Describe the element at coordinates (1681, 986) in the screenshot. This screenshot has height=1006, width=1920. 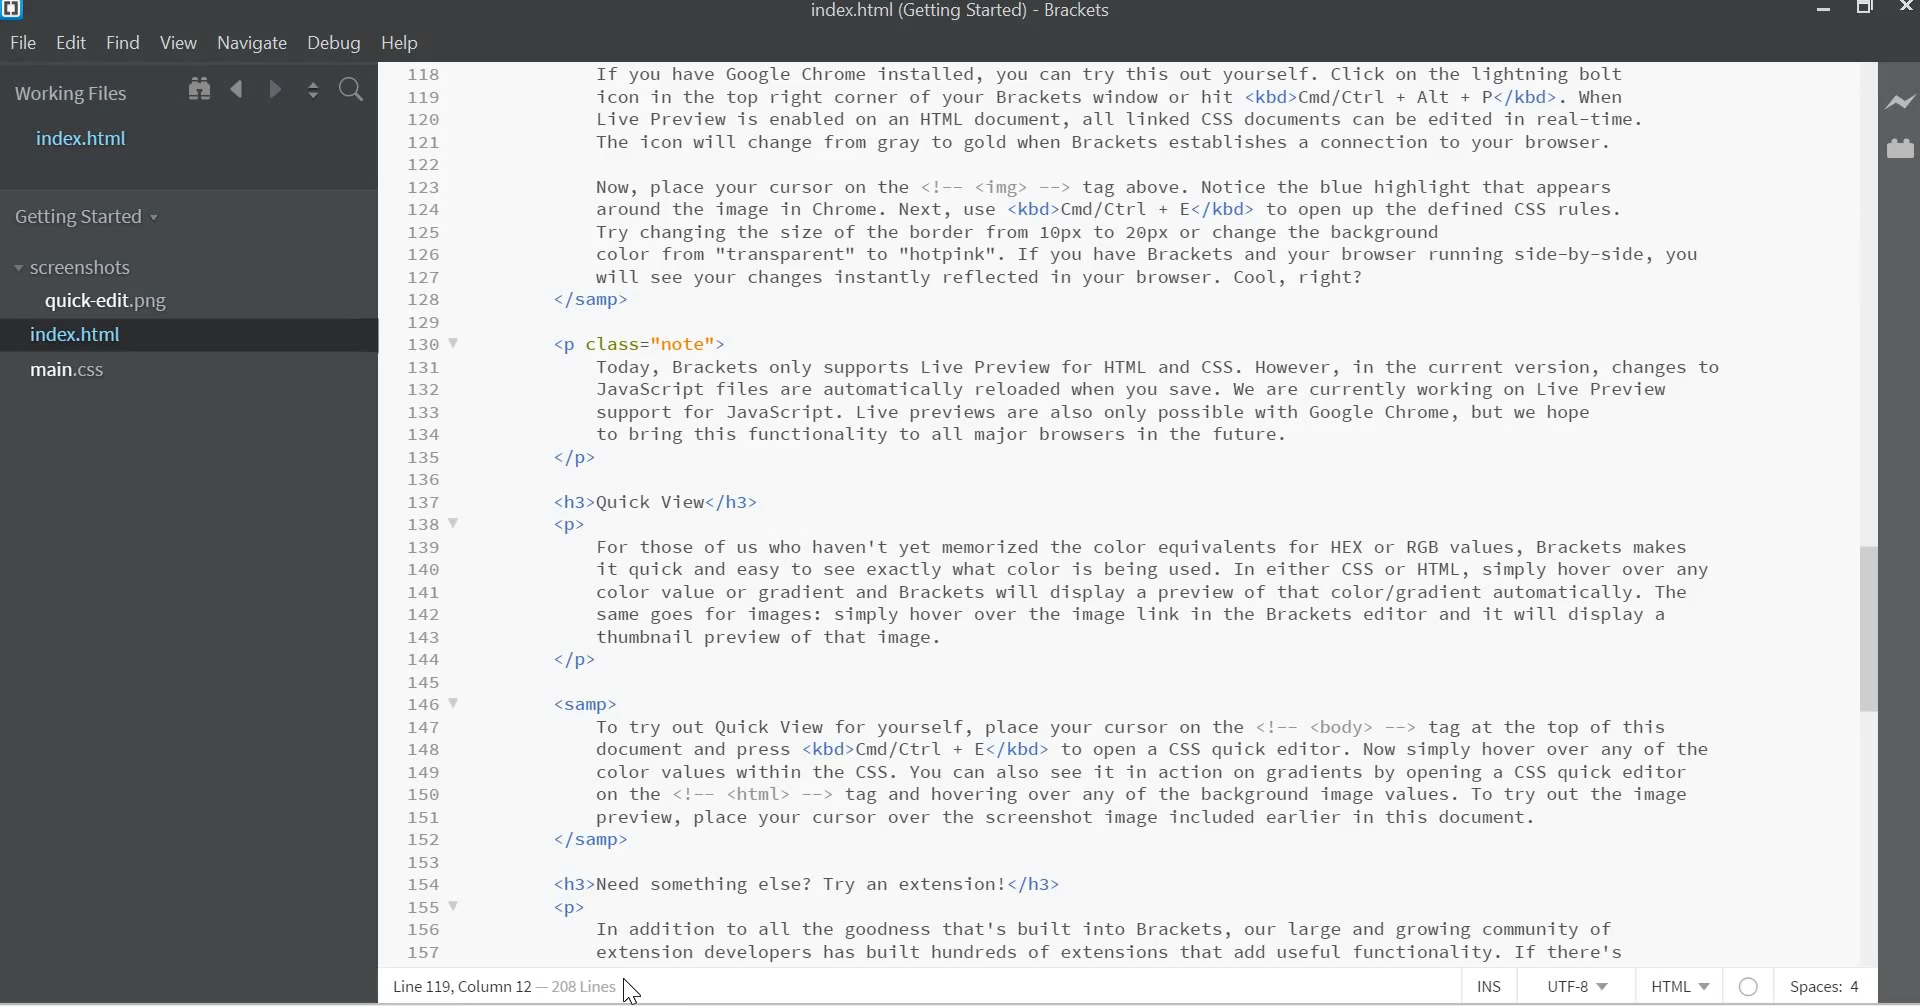
I see `HTML` at that location.